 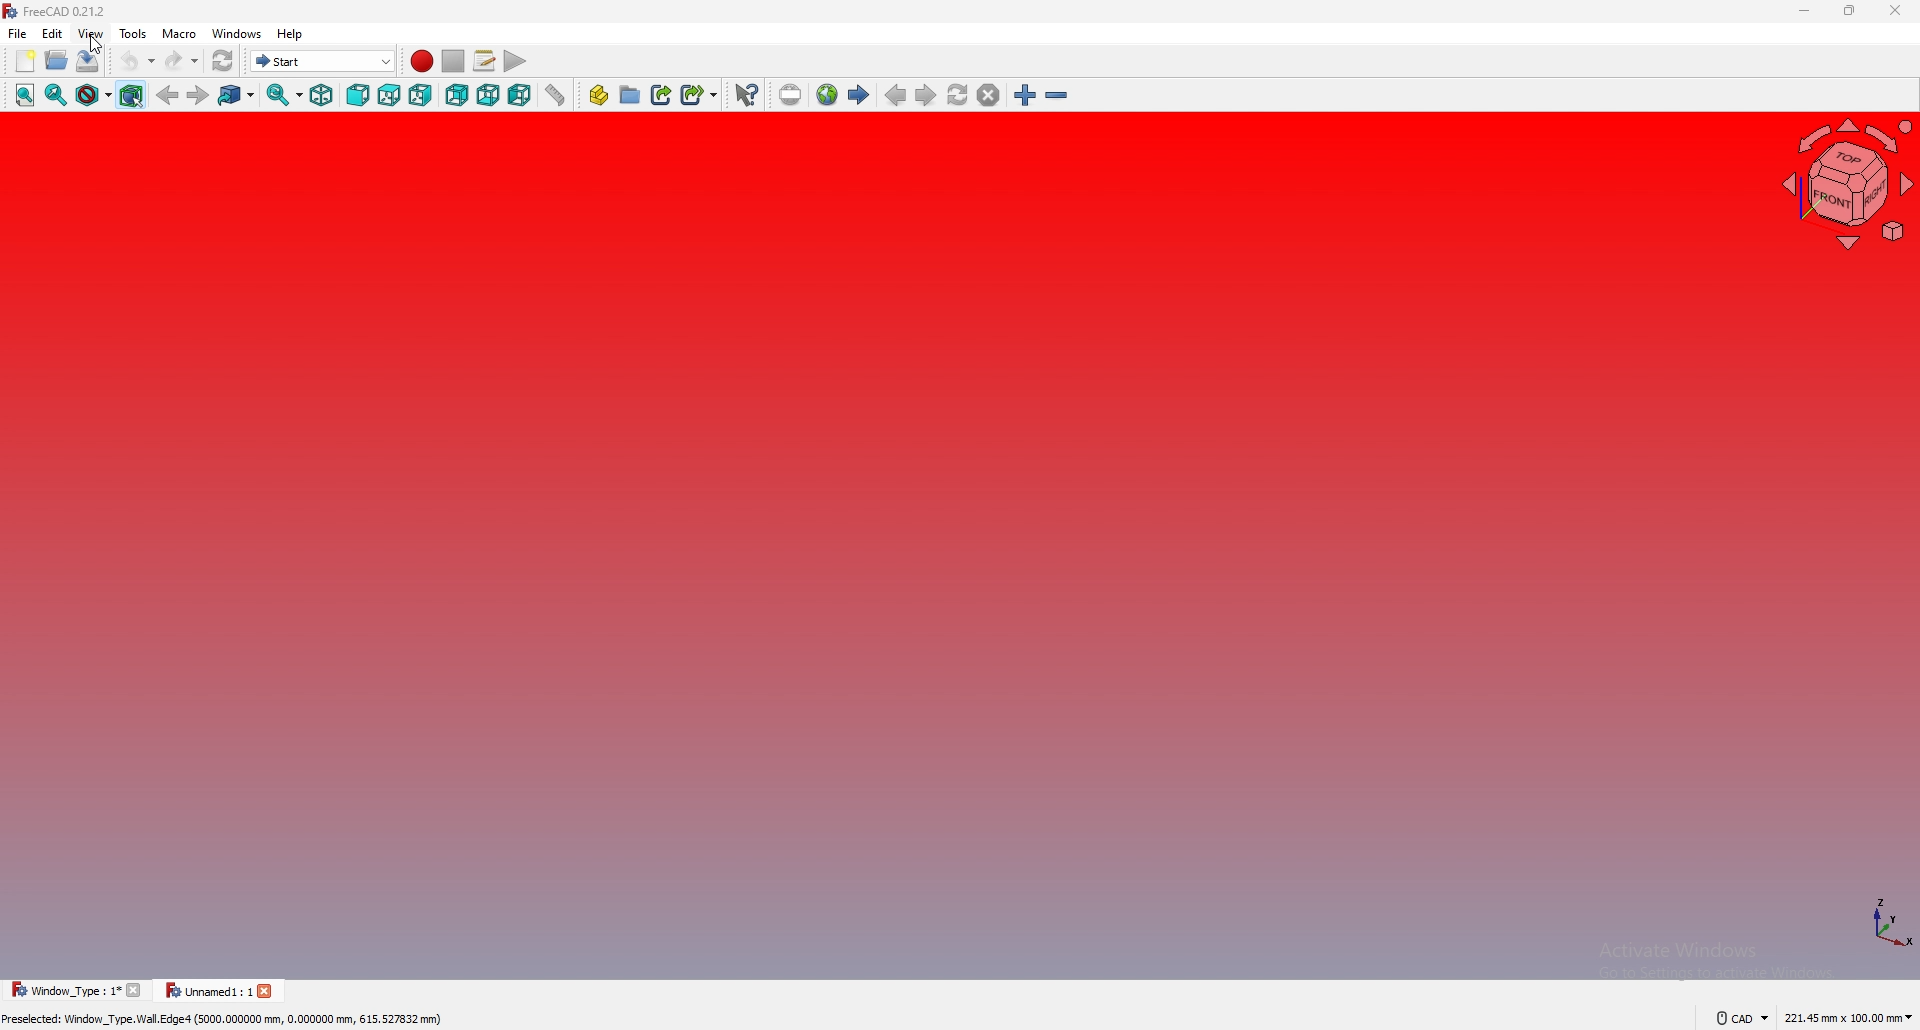 What do you see at coordinates (168, 94) in the screenshot?
I see `back` at bounding box center [168, 94].